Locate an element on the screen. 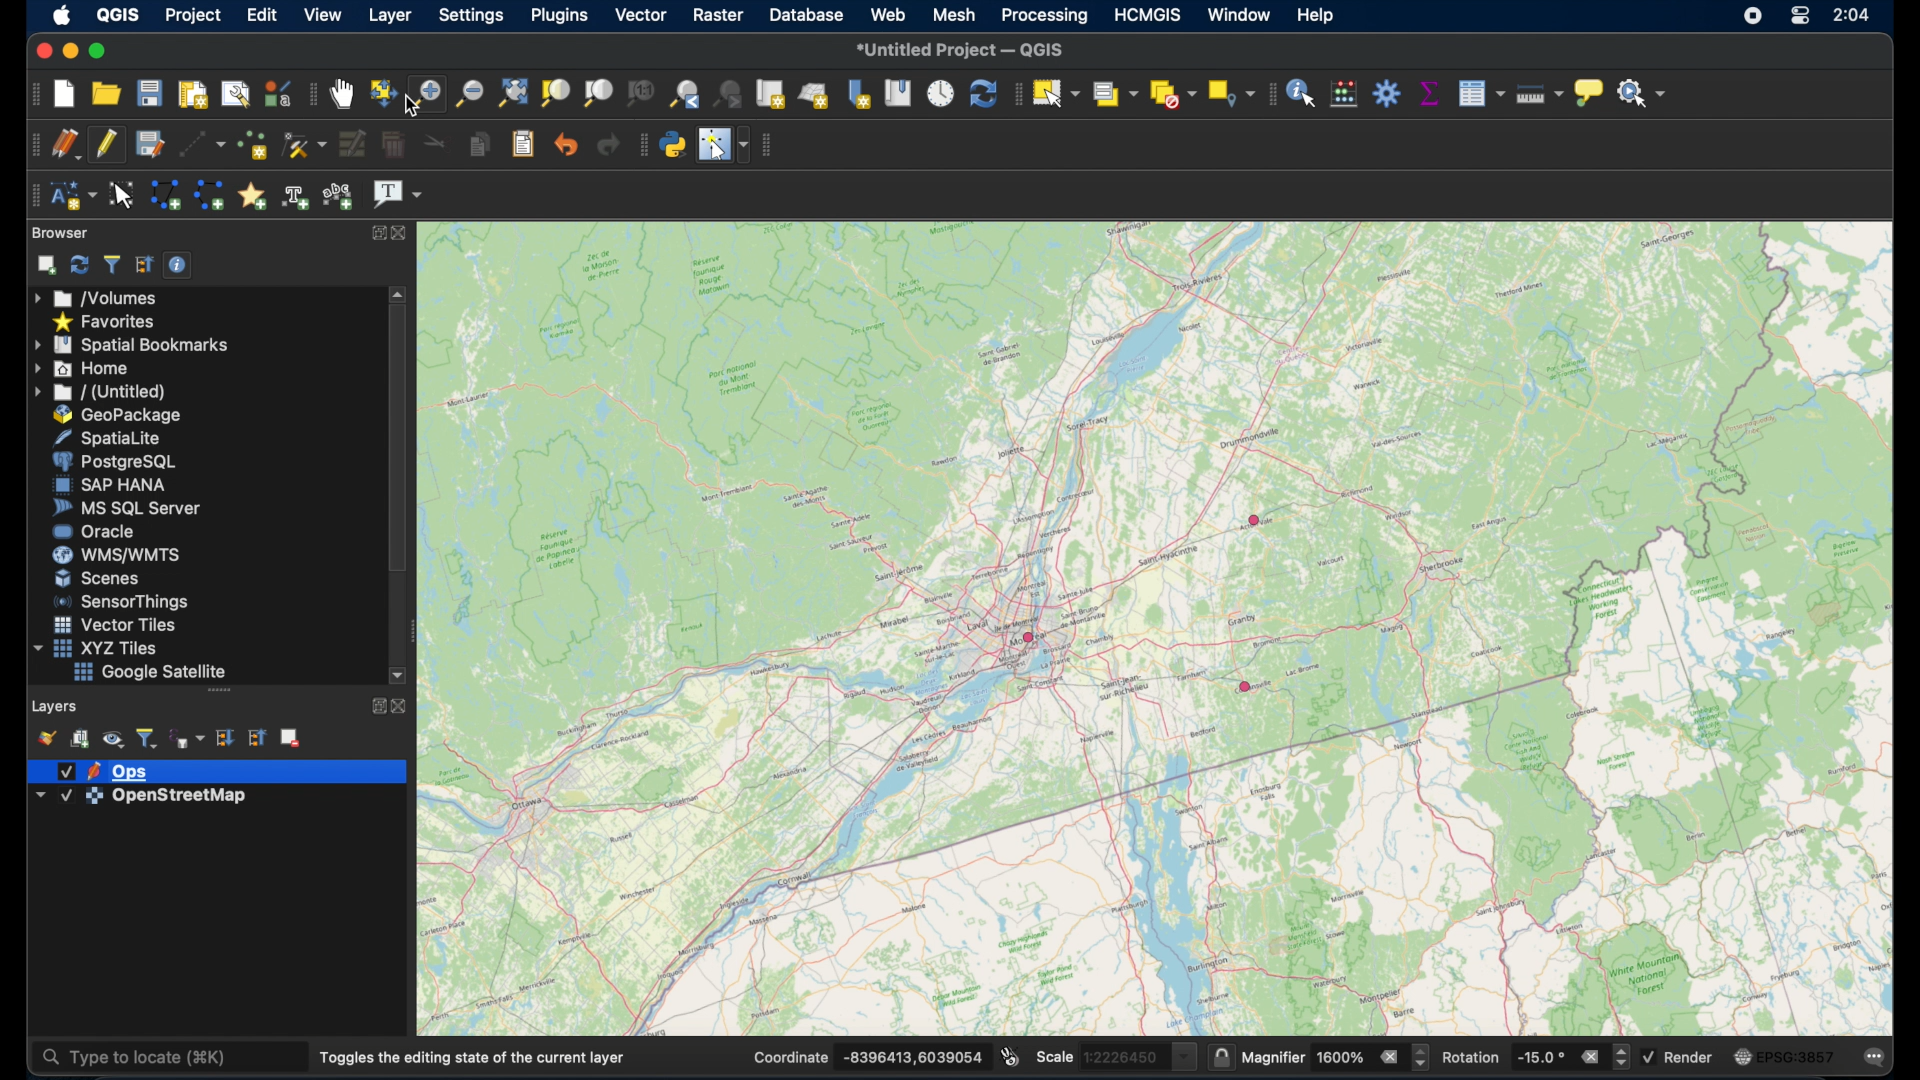 Image resolution: width=1920 pixels, height=1080 pixels. HCMGIS is located at coordinates (1145, 16).